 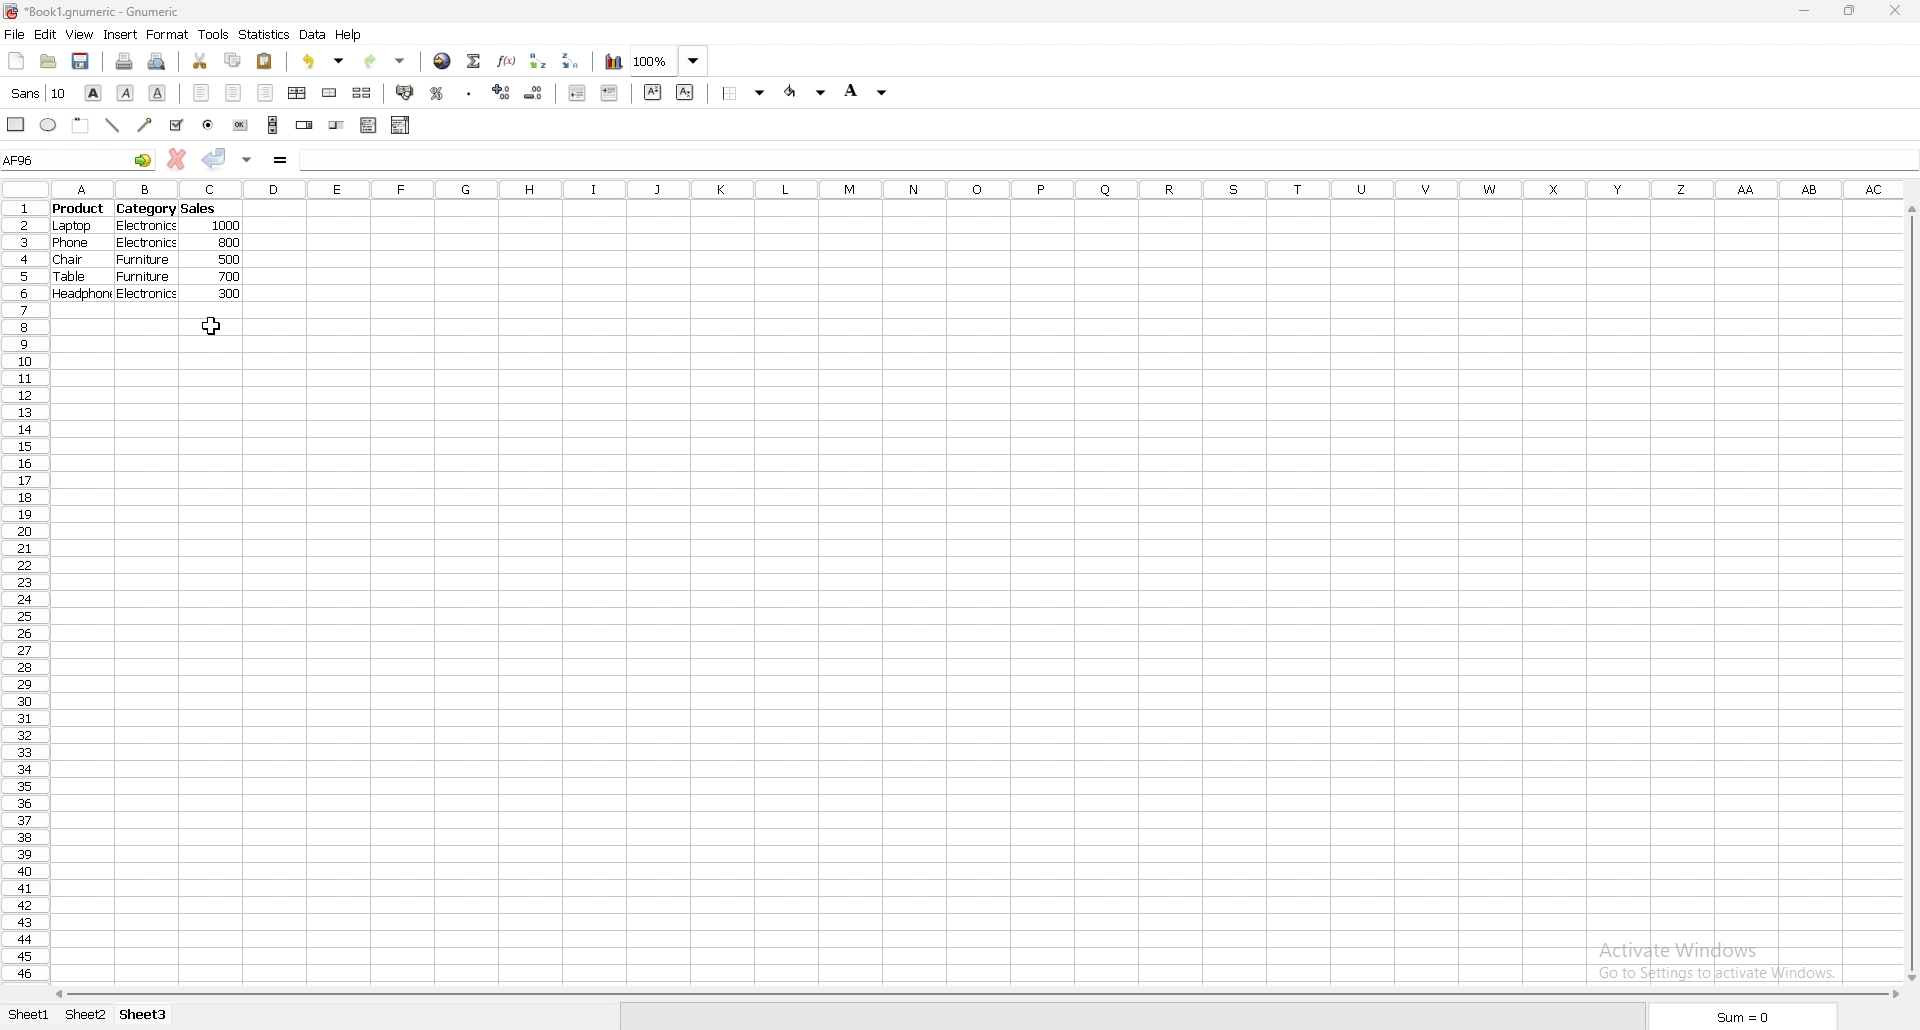 I want to click on sales, so click(x=200, y=208).